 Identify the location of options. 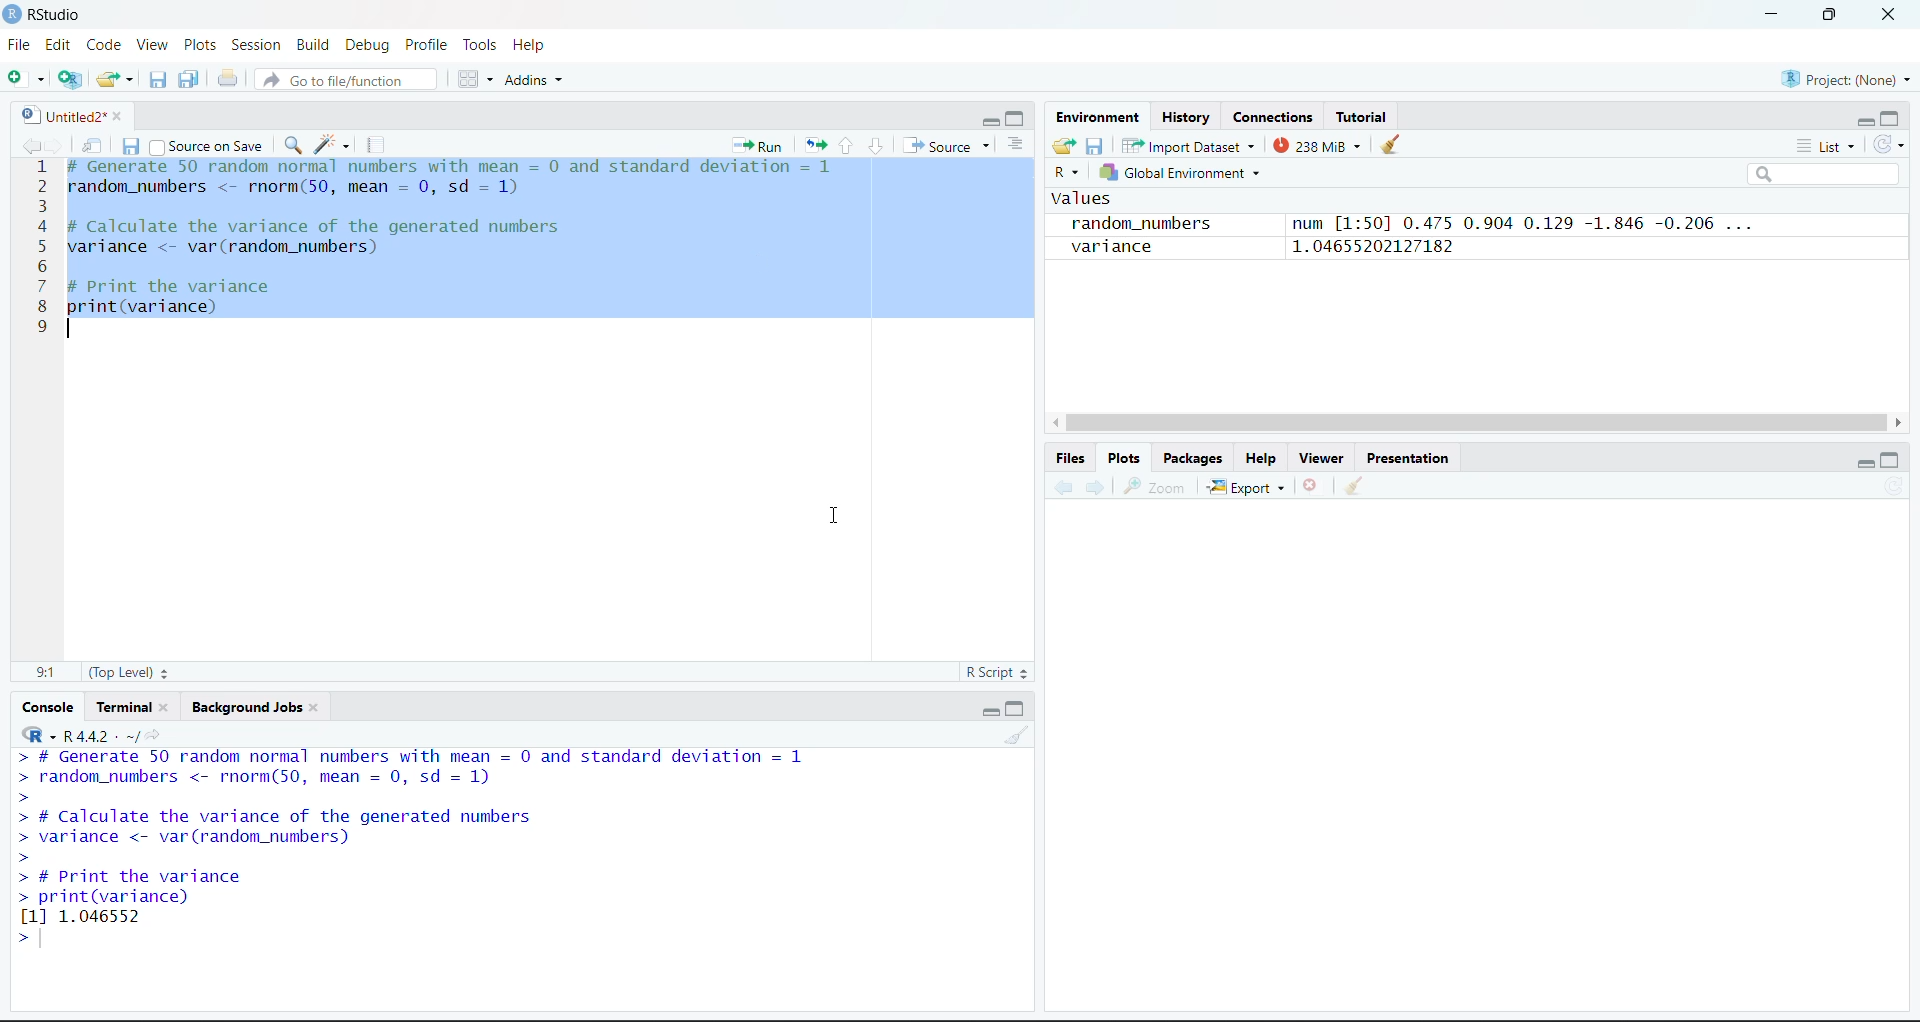
(476, 79).